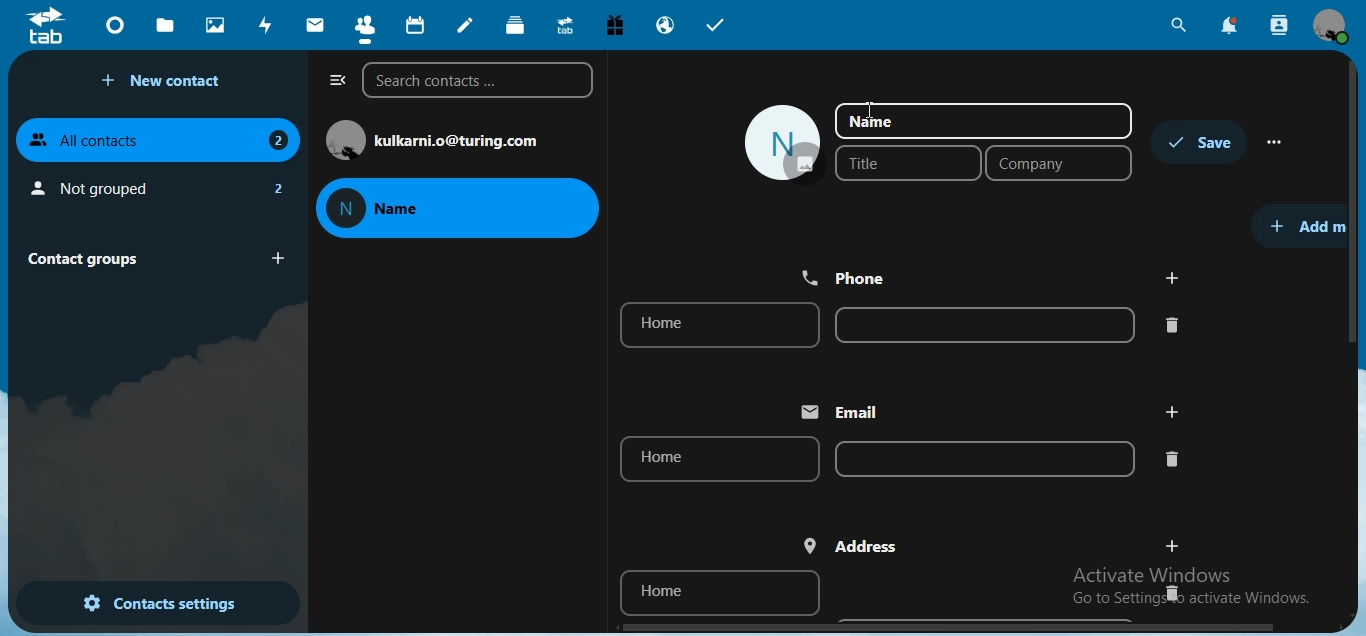 This screenshot has height=636, width=1366. What do you see at coordinates (853, 546) in the screenshot?
I see `address` at bounding box center [853, 546].